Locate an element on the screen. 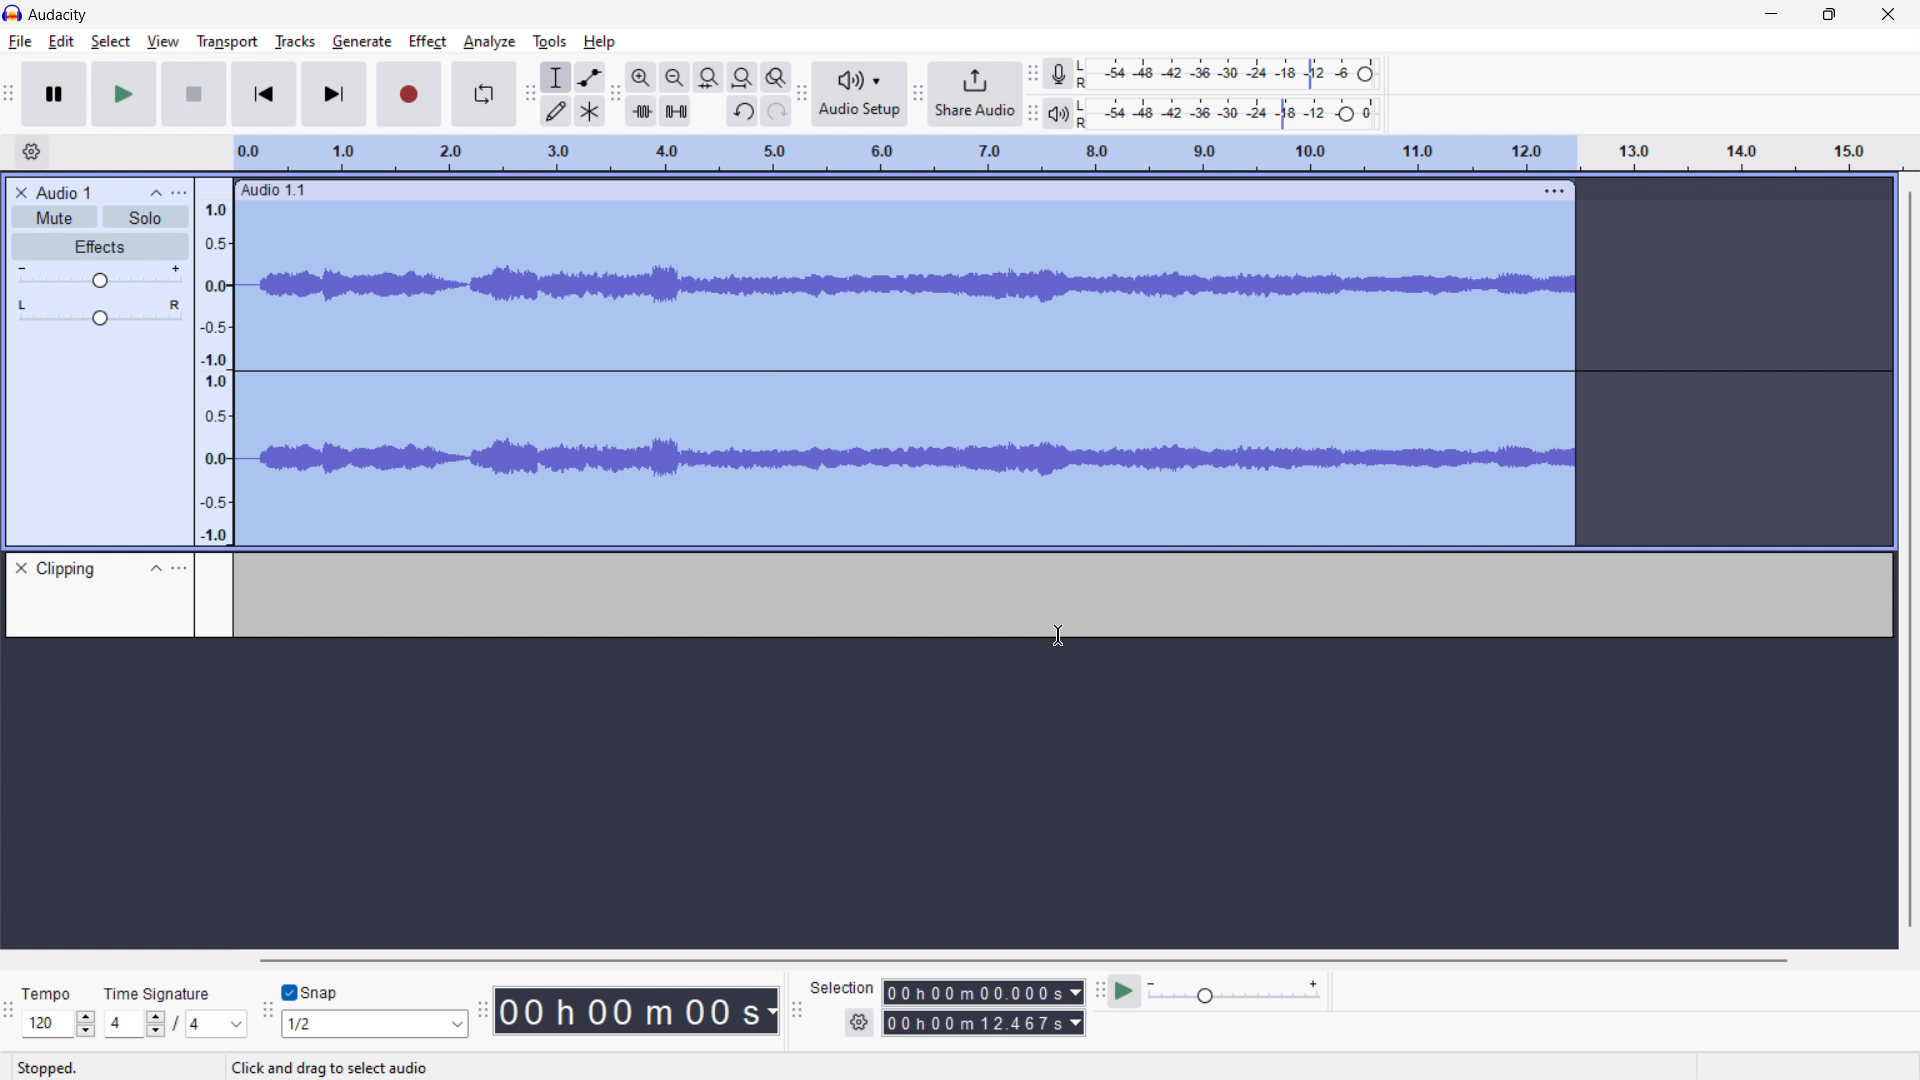  play is located at coordinates (124, 94).